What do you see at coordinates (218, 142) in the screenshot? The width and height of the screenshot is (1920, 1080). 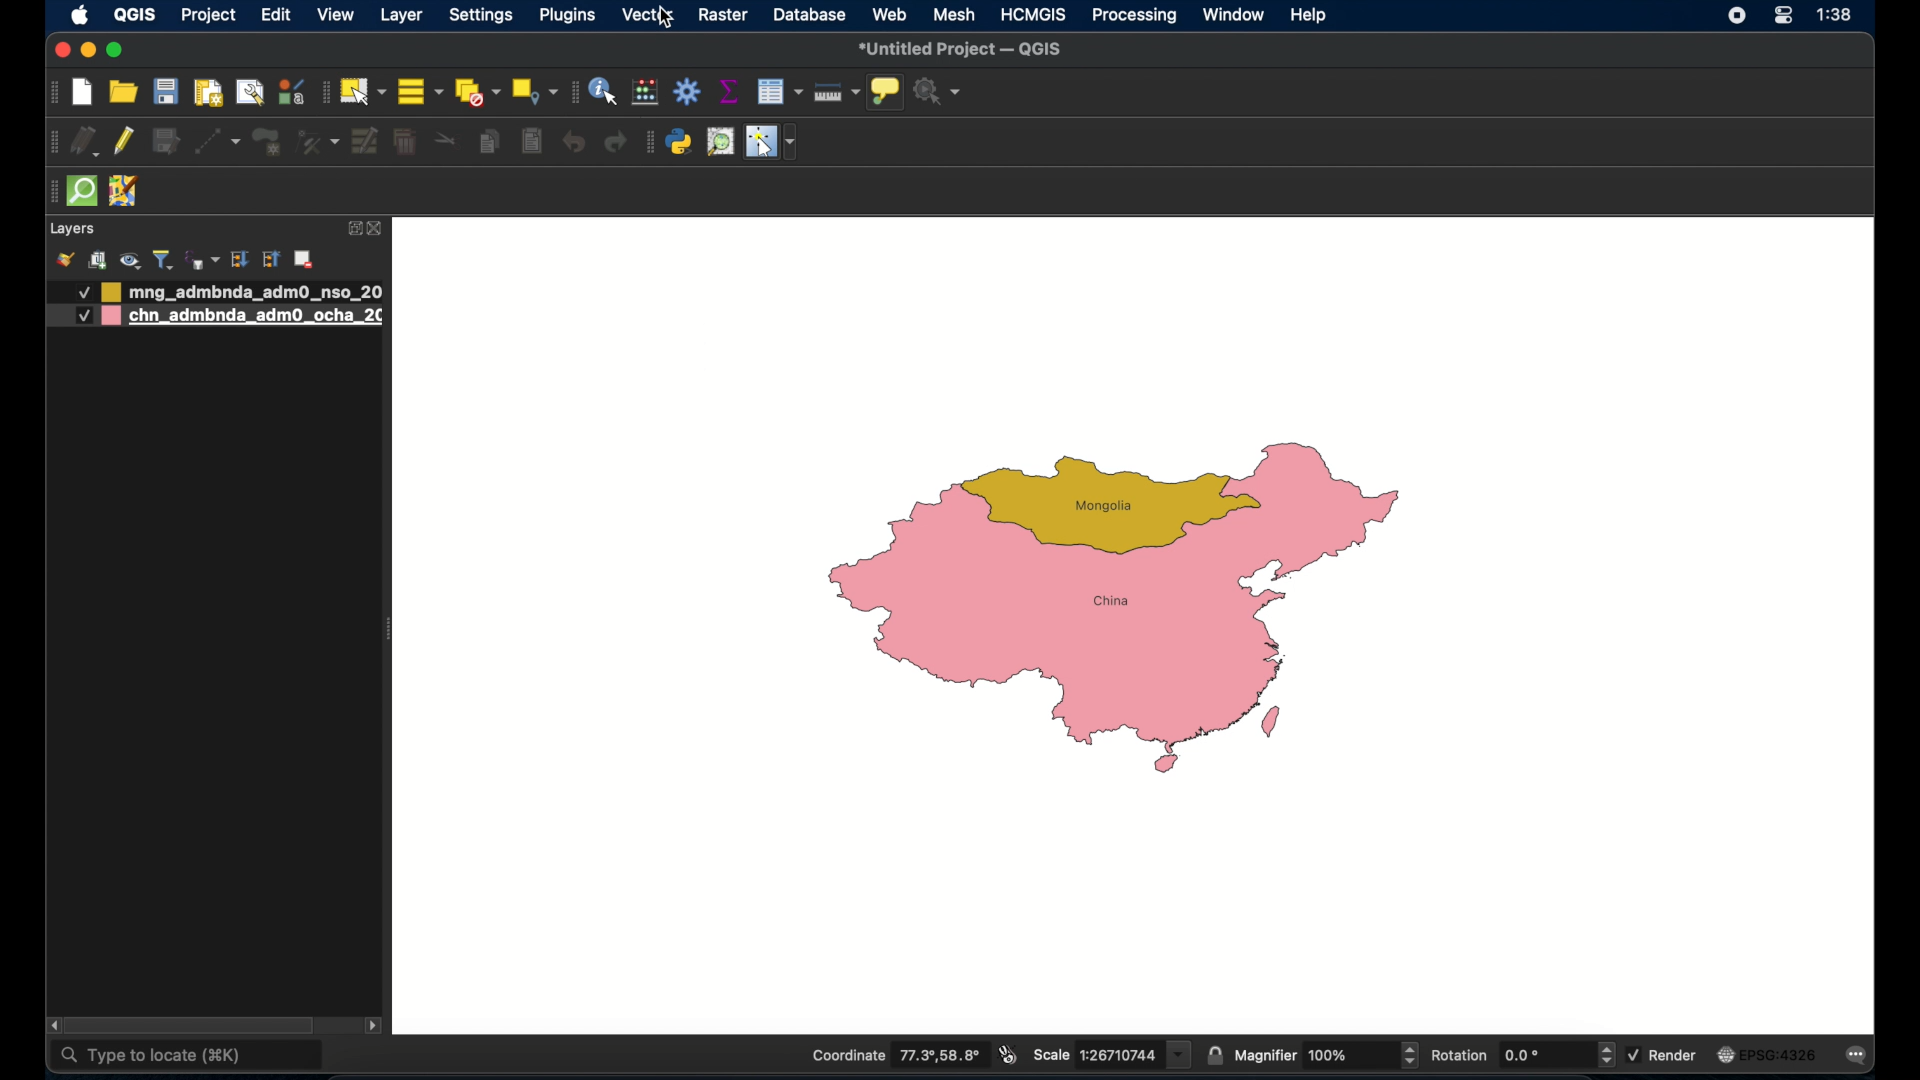 I see `digitize with segment` at bounding box center [218, 142].